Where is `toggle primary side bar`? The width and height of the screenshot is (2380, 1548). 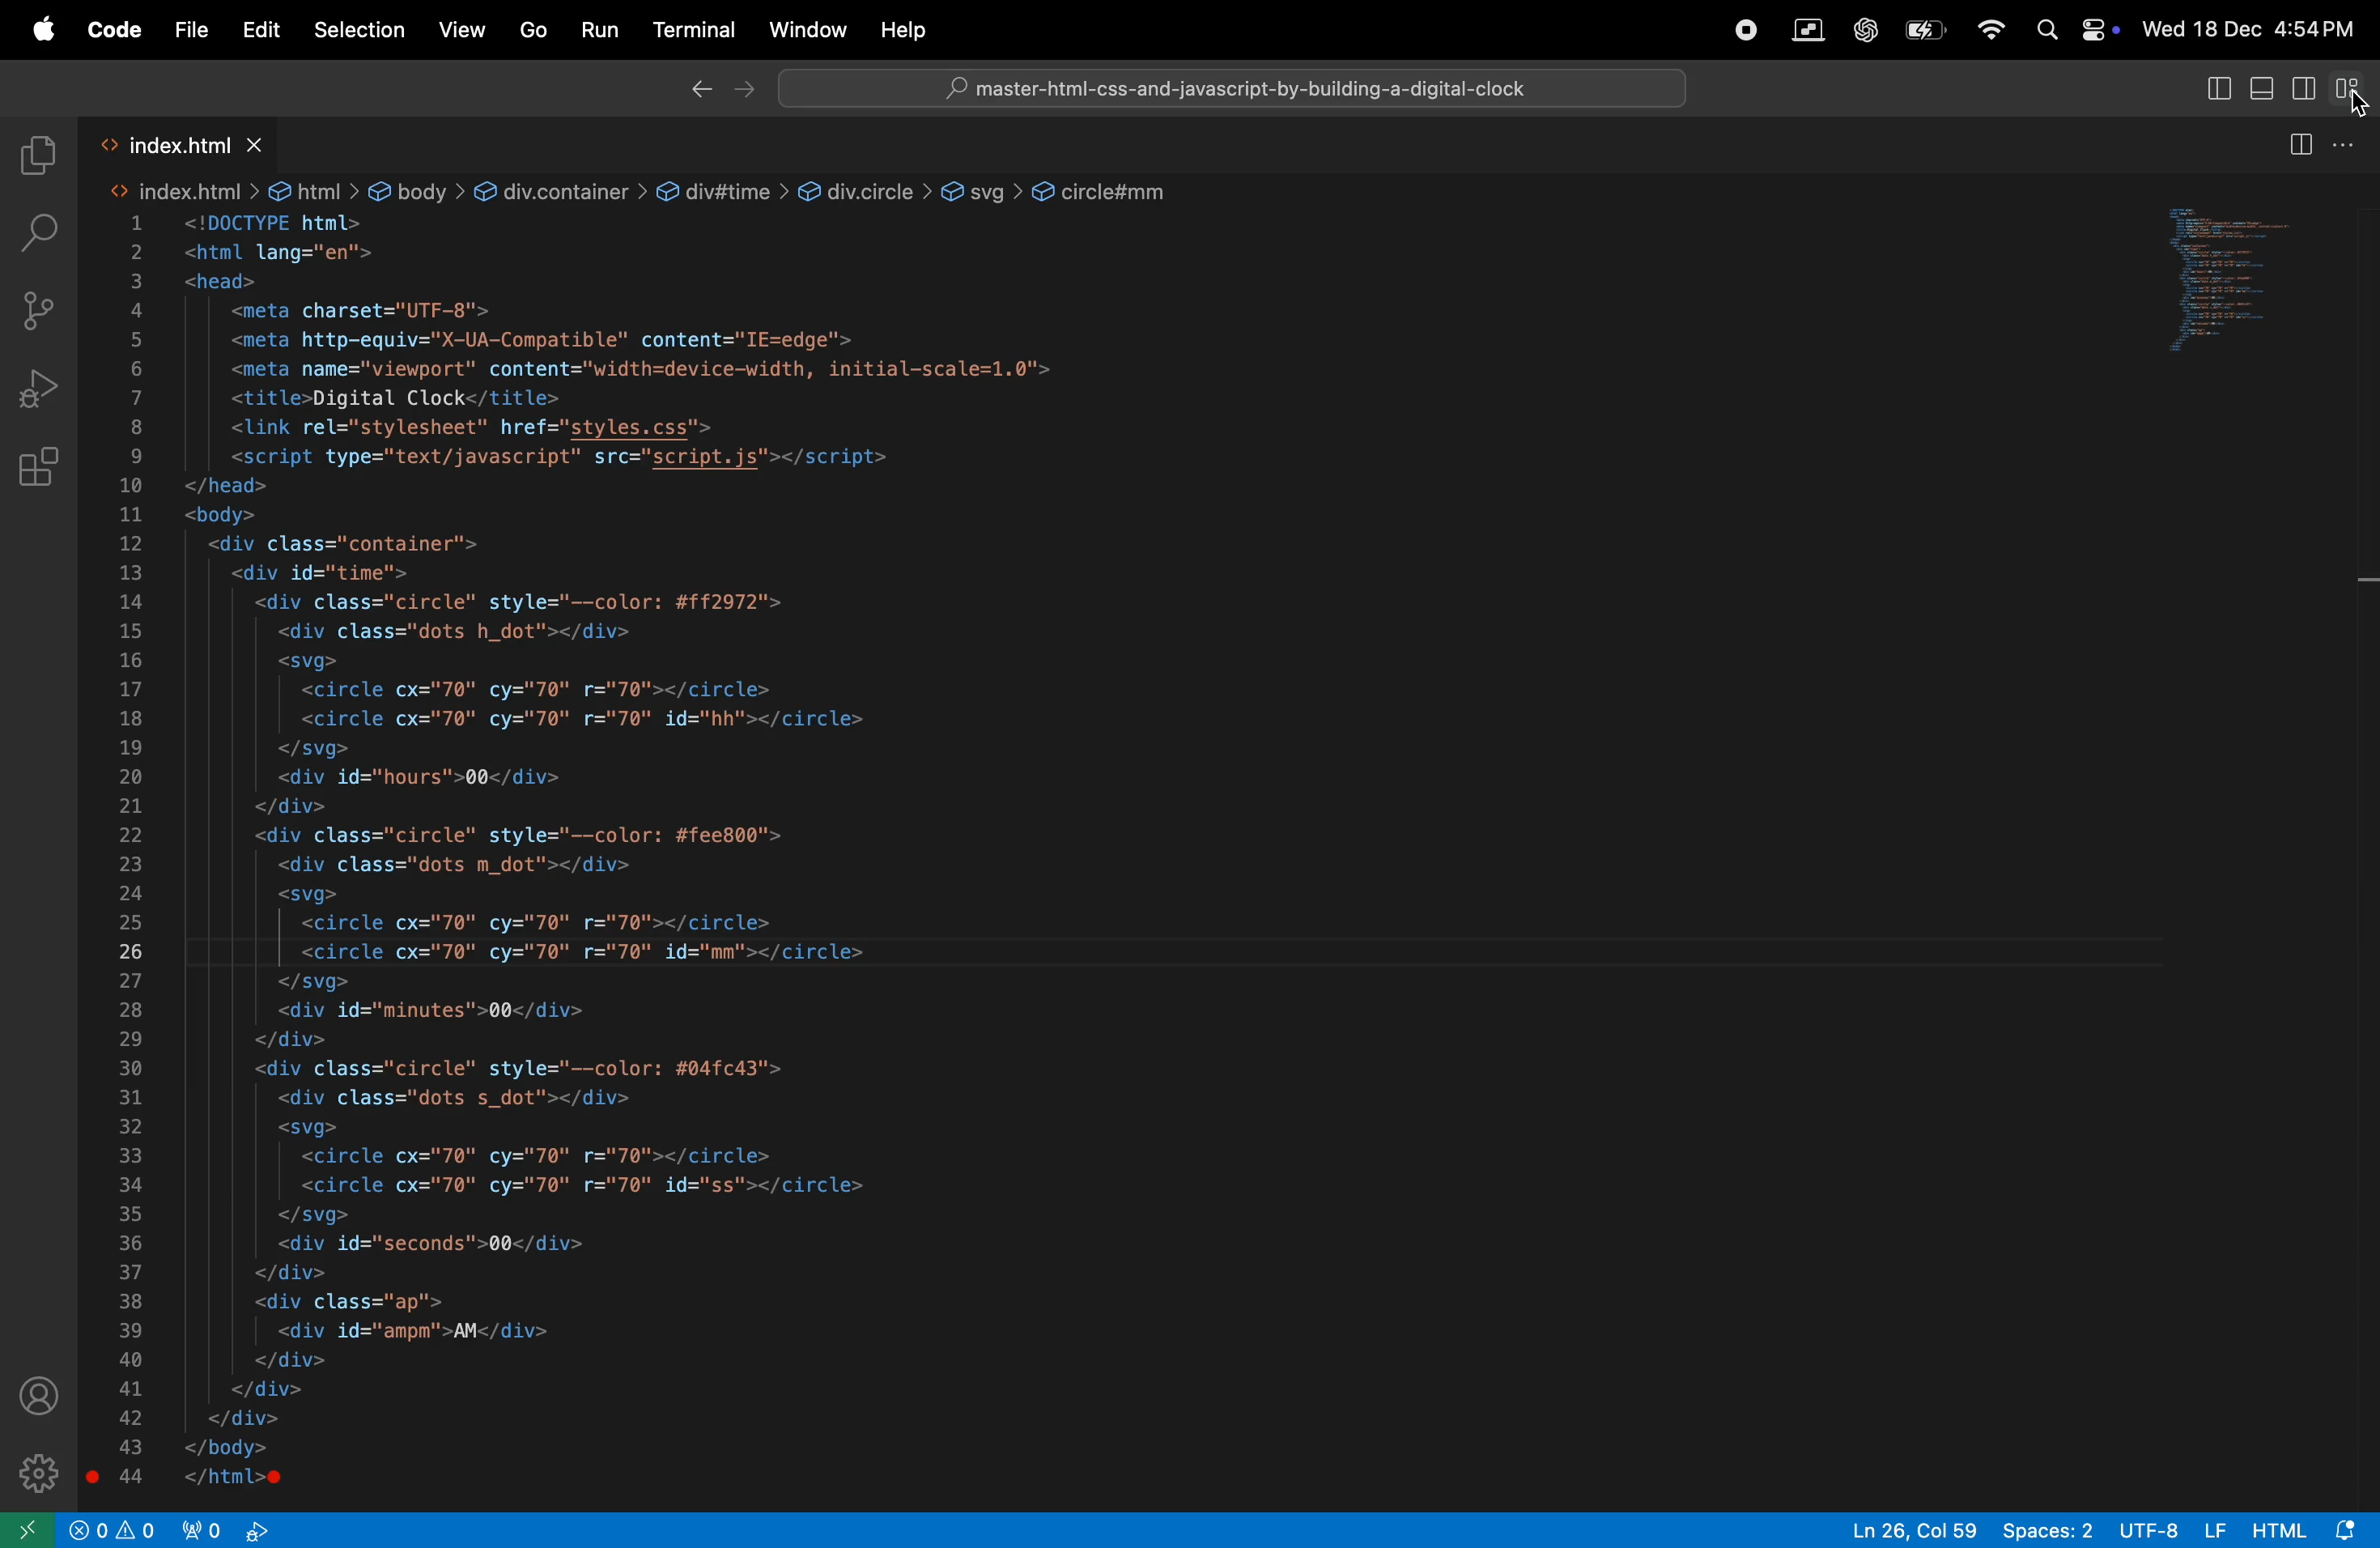 toggle primary side bar is located at coordinates (2217, 86).